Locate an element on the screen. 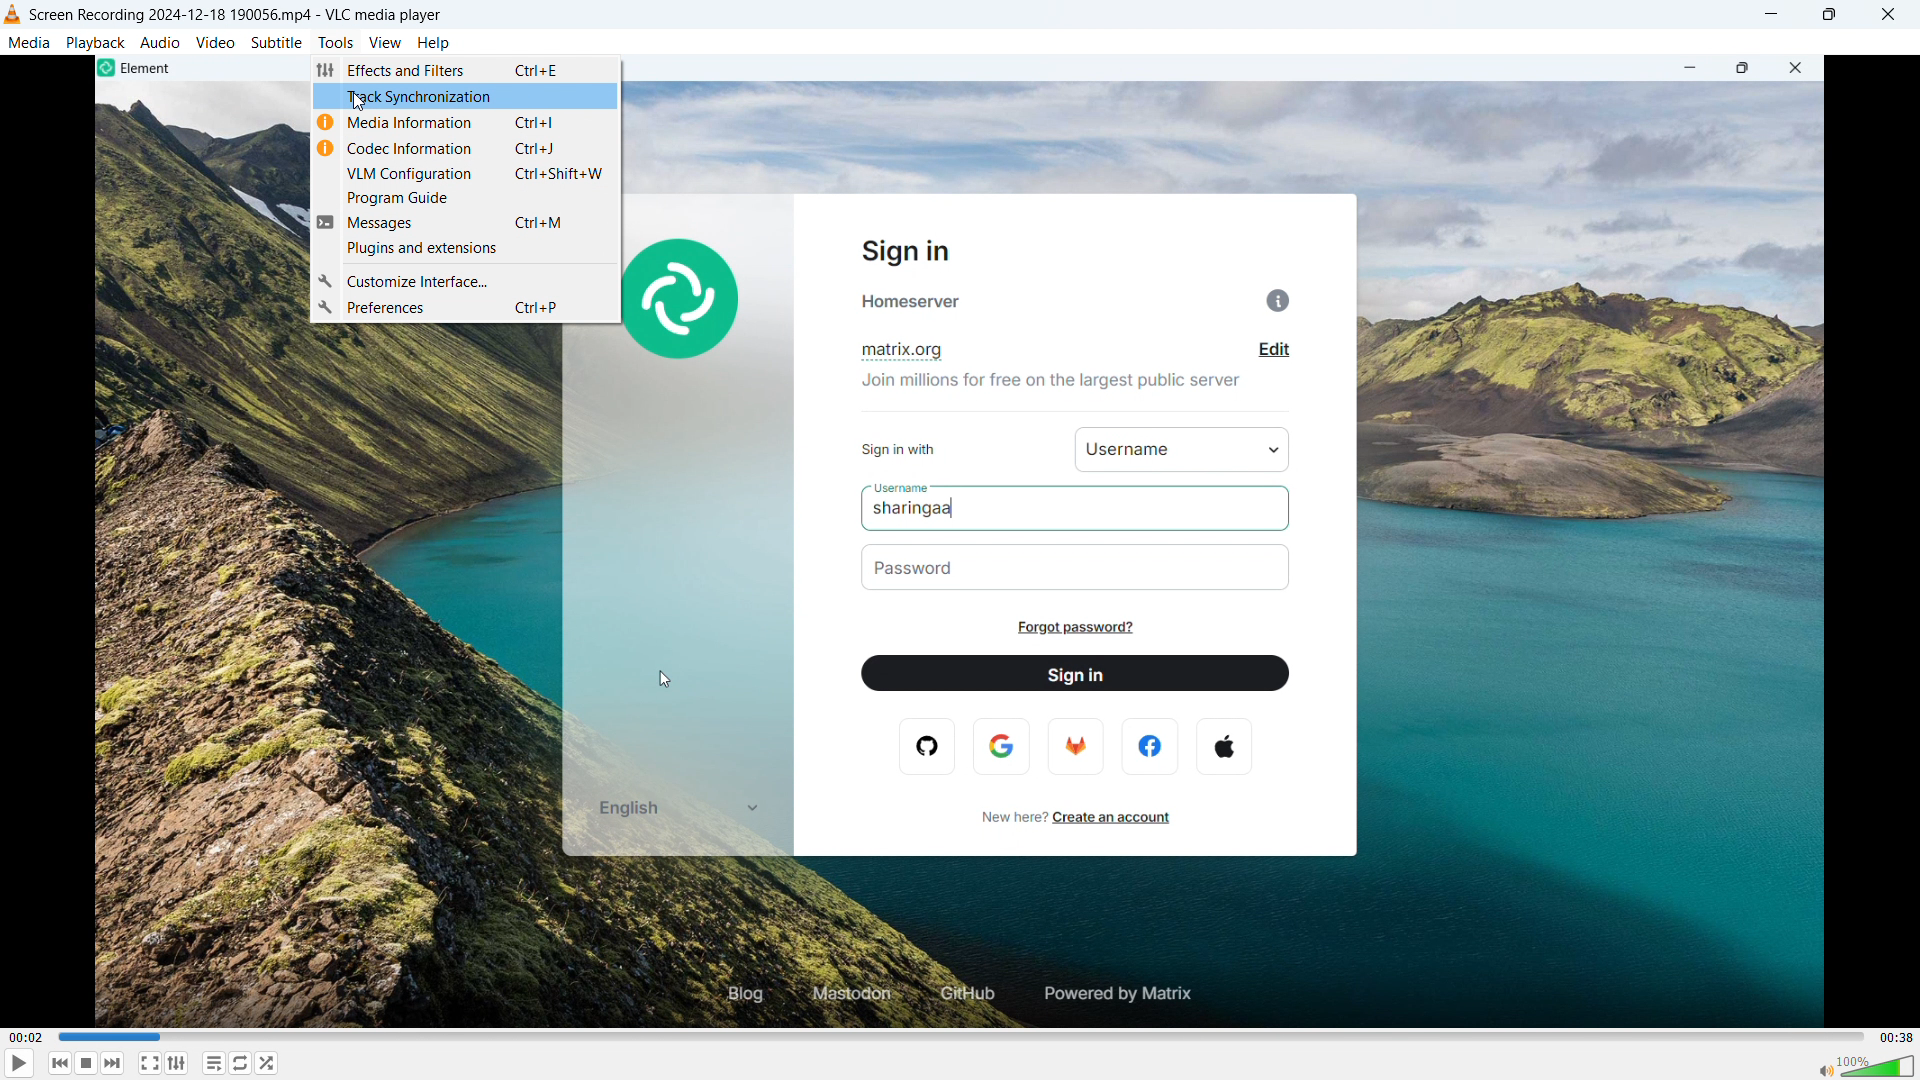 This screenshot has height=1080, width=1920. playback is located at coordinates (96, 43).